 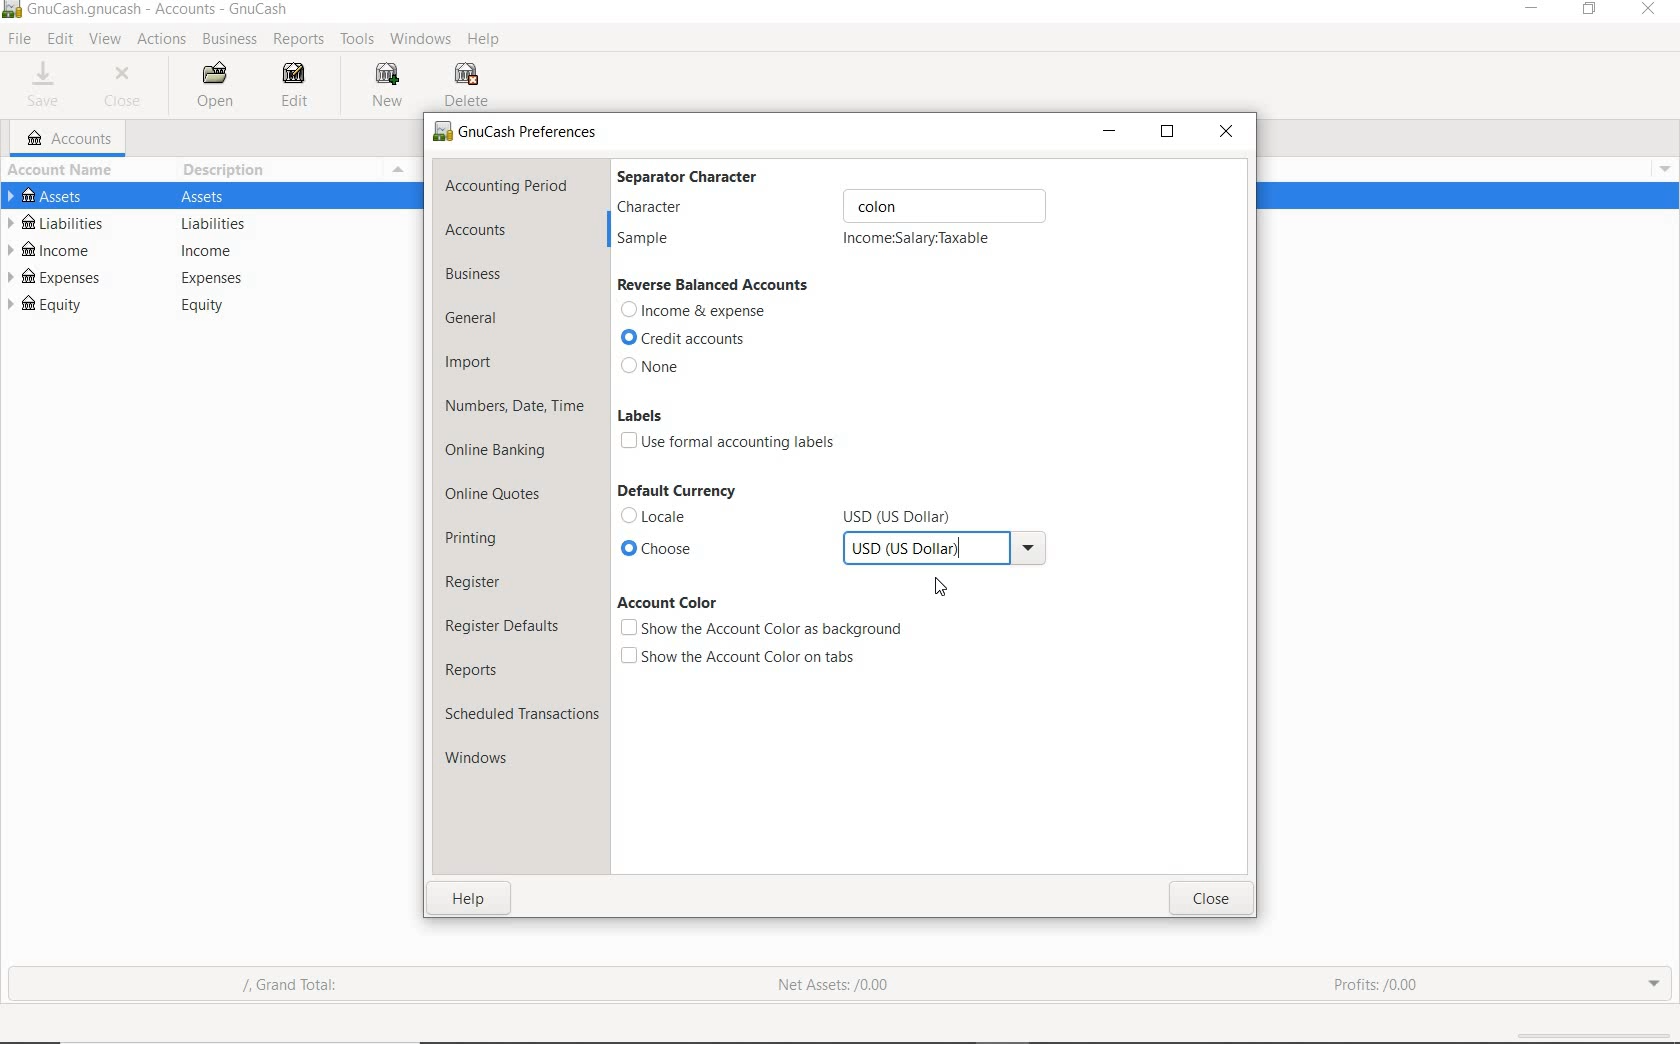 I want to click on reports, so click(x=477, y=669).